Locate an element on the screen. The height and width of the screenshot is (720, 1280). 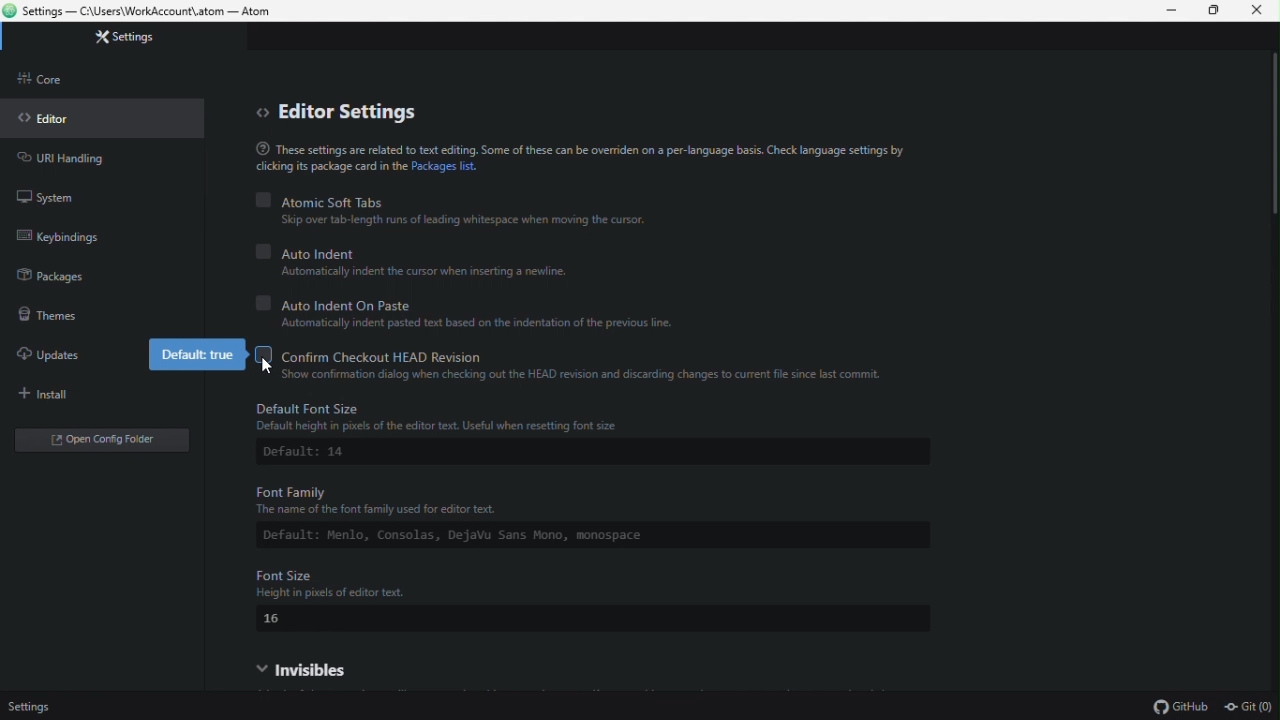
Setting is located at coordinates (33, 704).